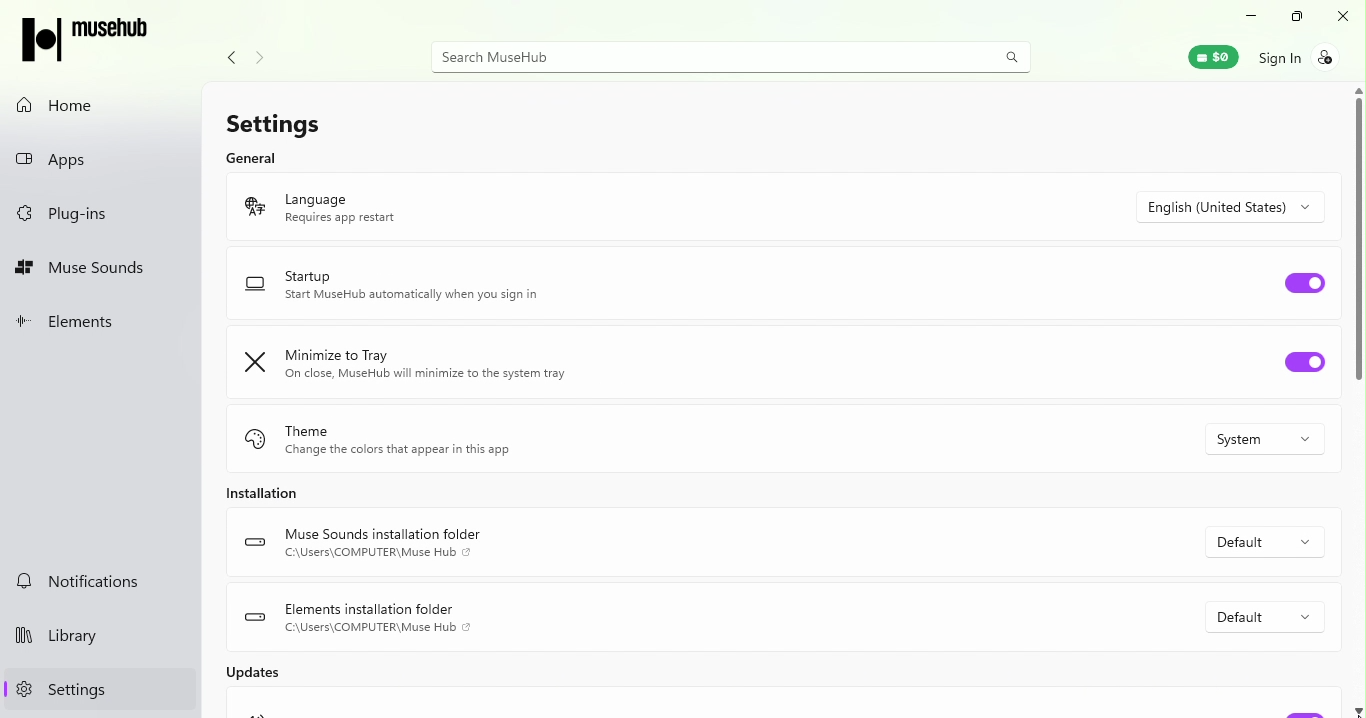  What do you see at coordinates (1297, 275) in the screenshot?
I see `Toggle Start up ` at bounding box center [1297, 275].